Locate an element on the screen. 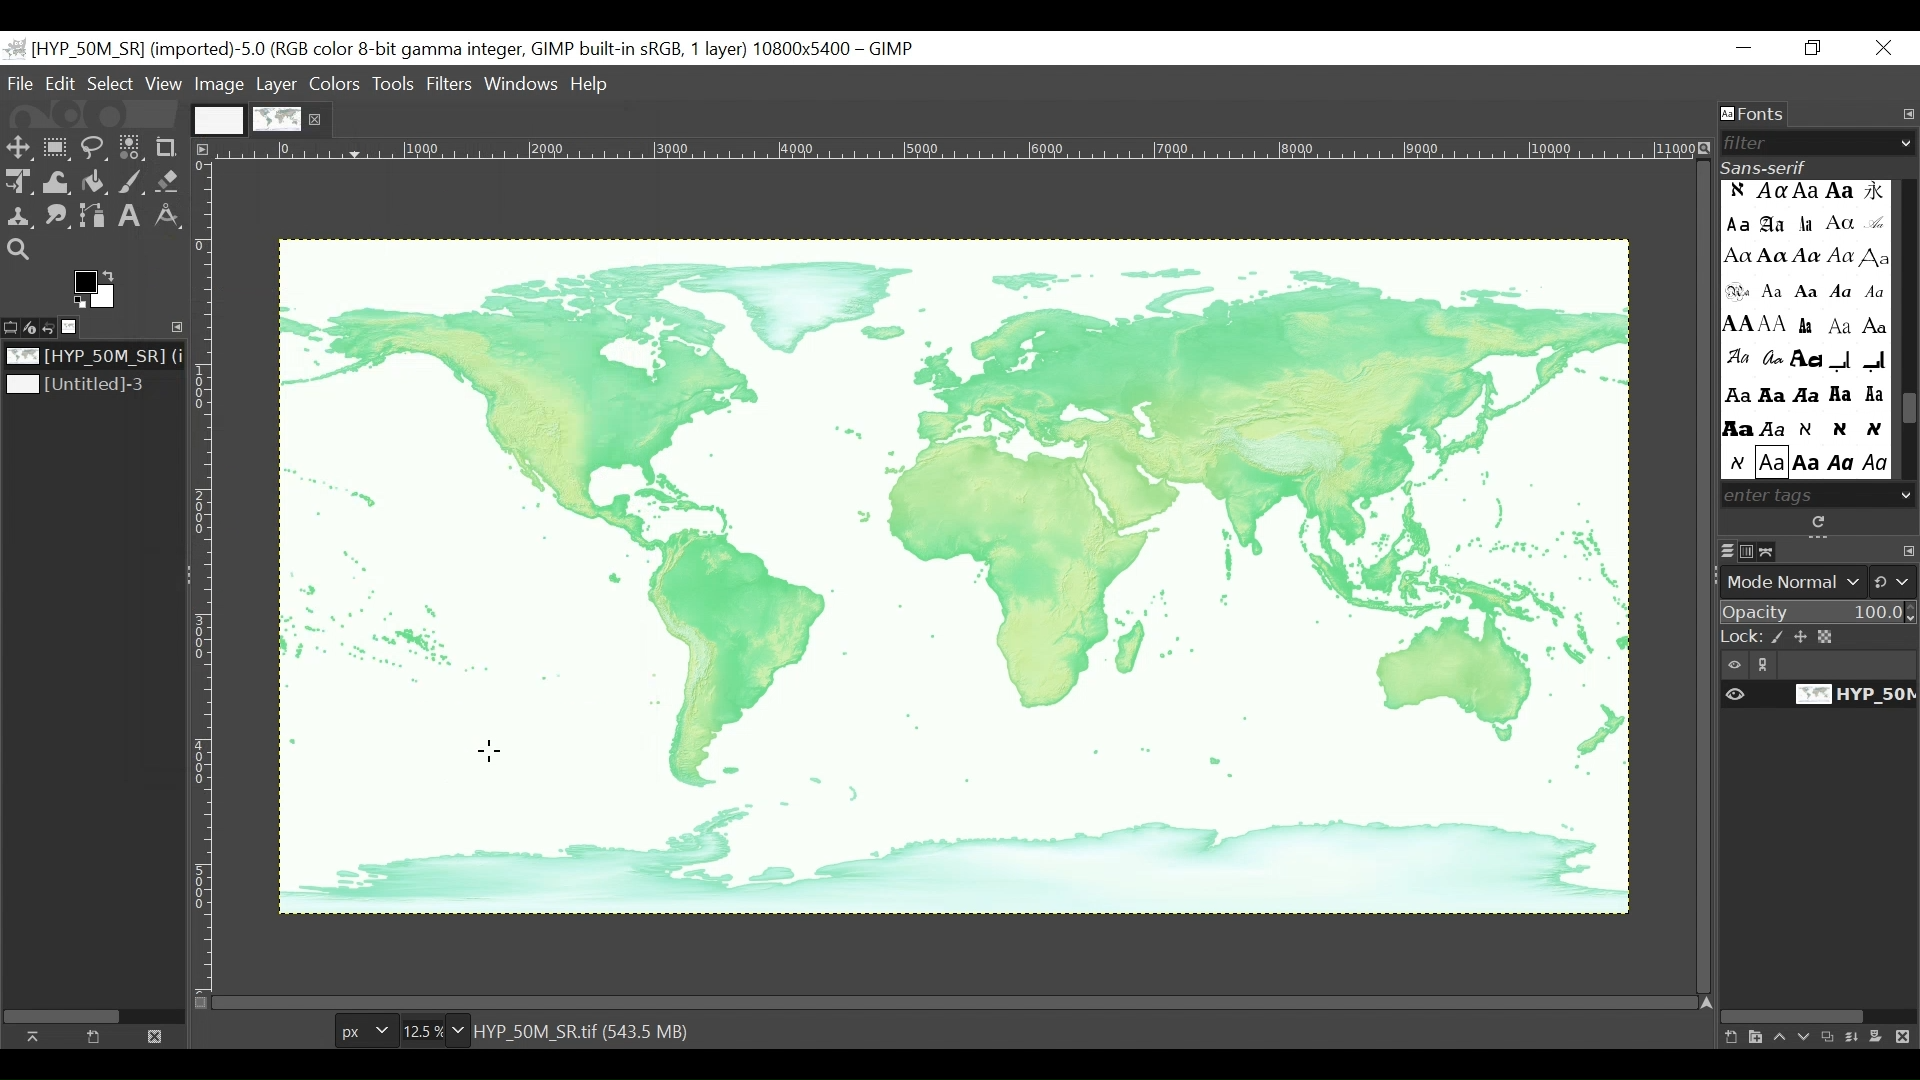 The height and width of the screenshot is (1080, 1920). Select is located at coordinates (110, 84).